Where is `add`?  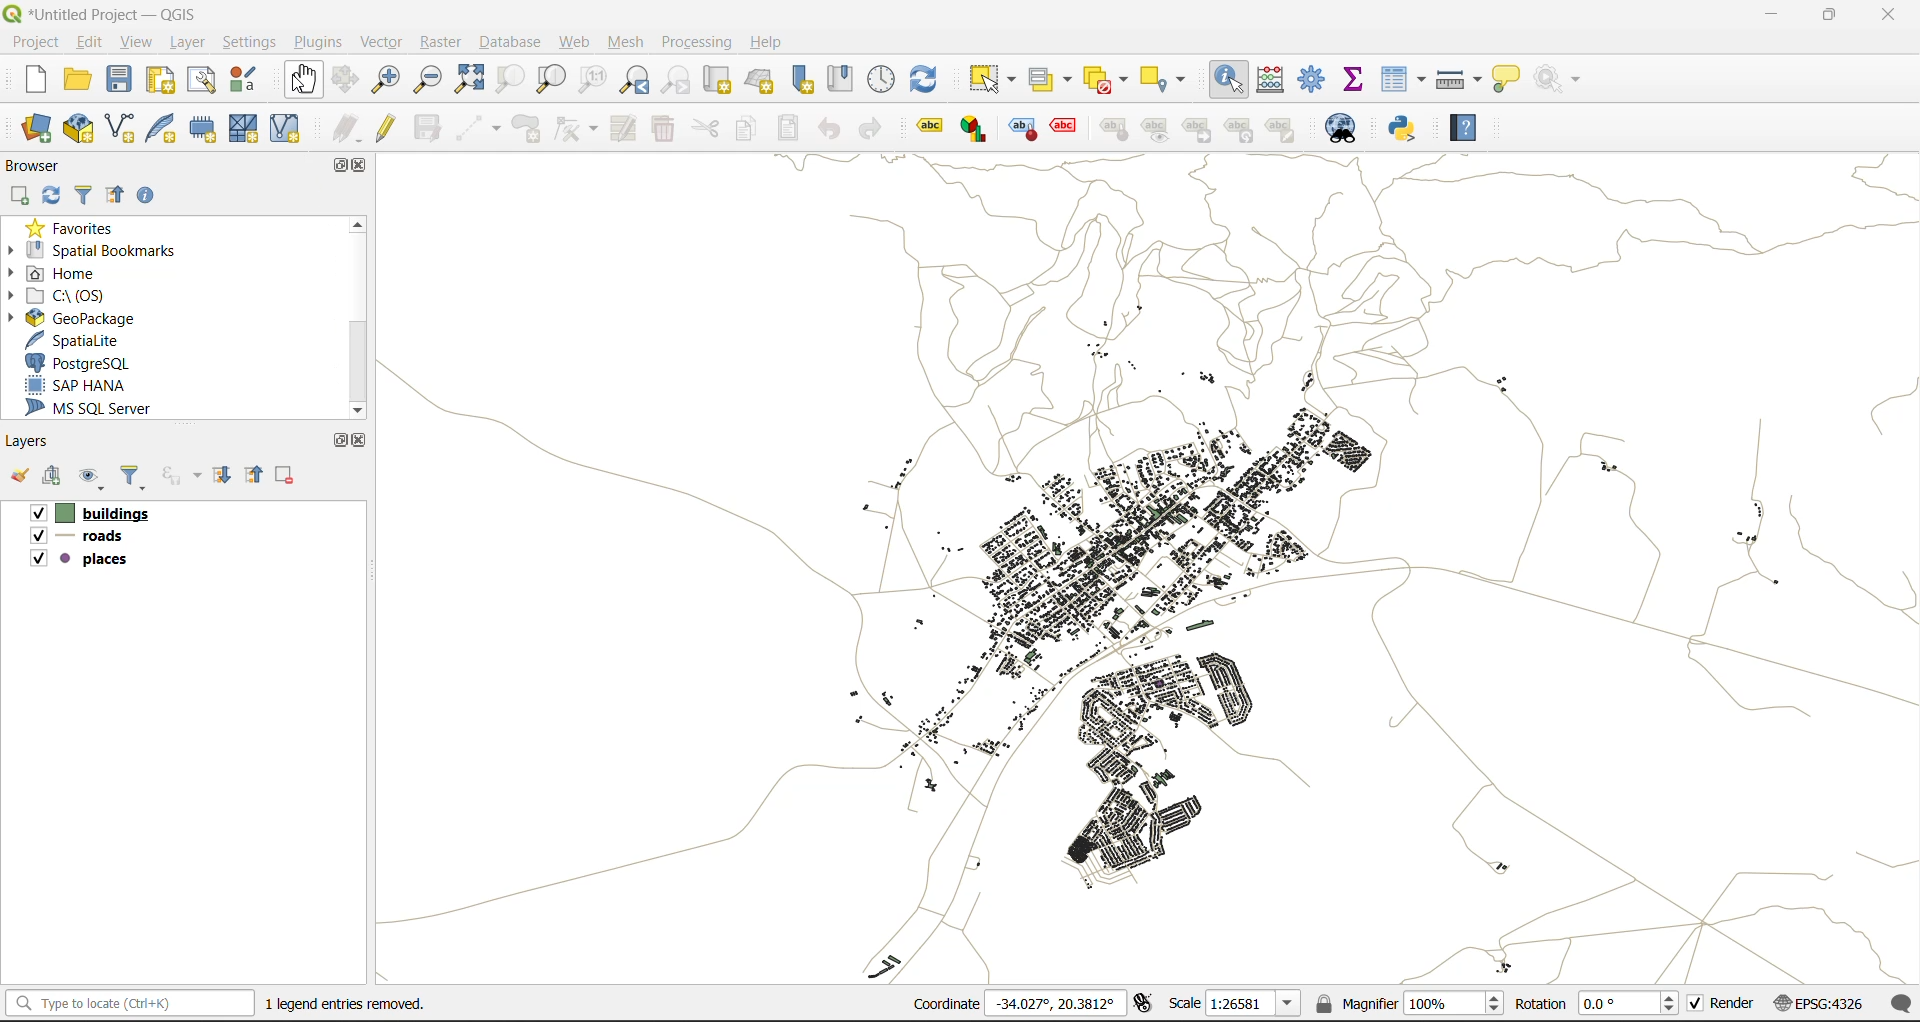 add is located at coordinates (58, 476).